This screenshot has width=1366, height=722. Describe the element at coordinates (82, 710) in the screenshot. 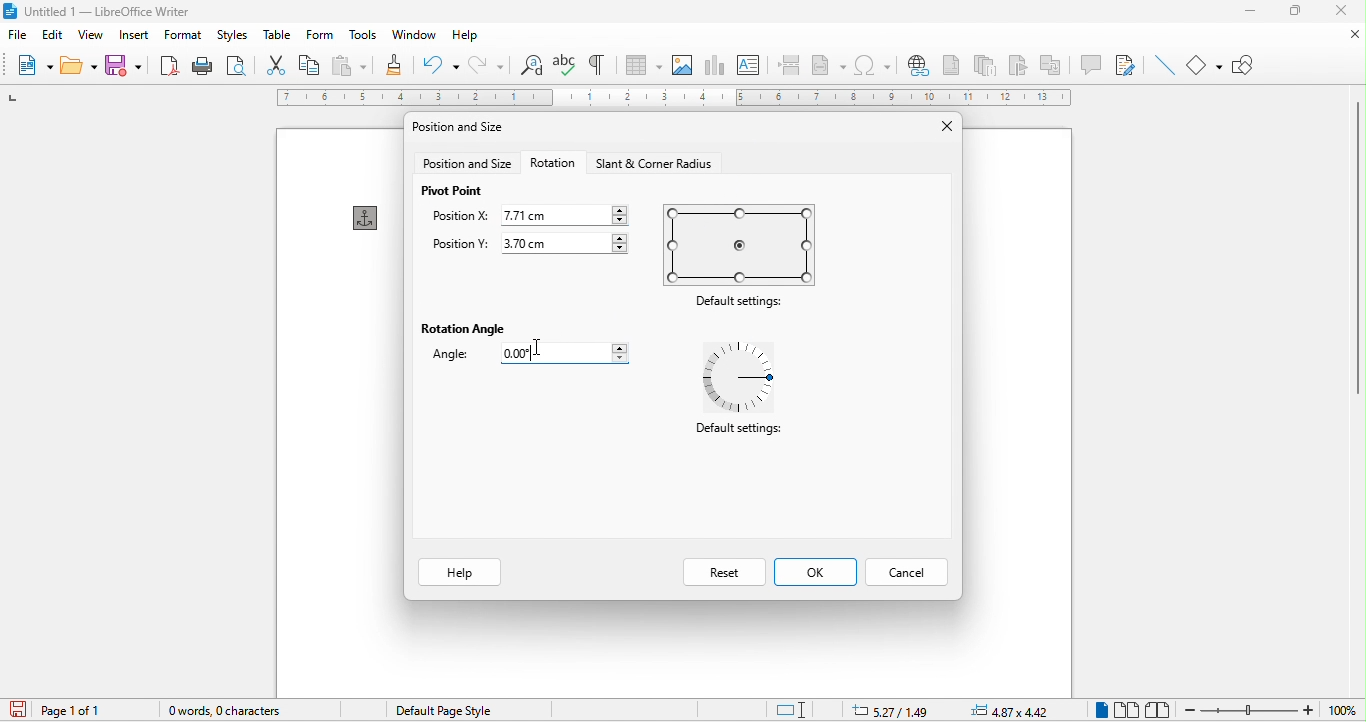

I see `page 1 of 1` at that location.